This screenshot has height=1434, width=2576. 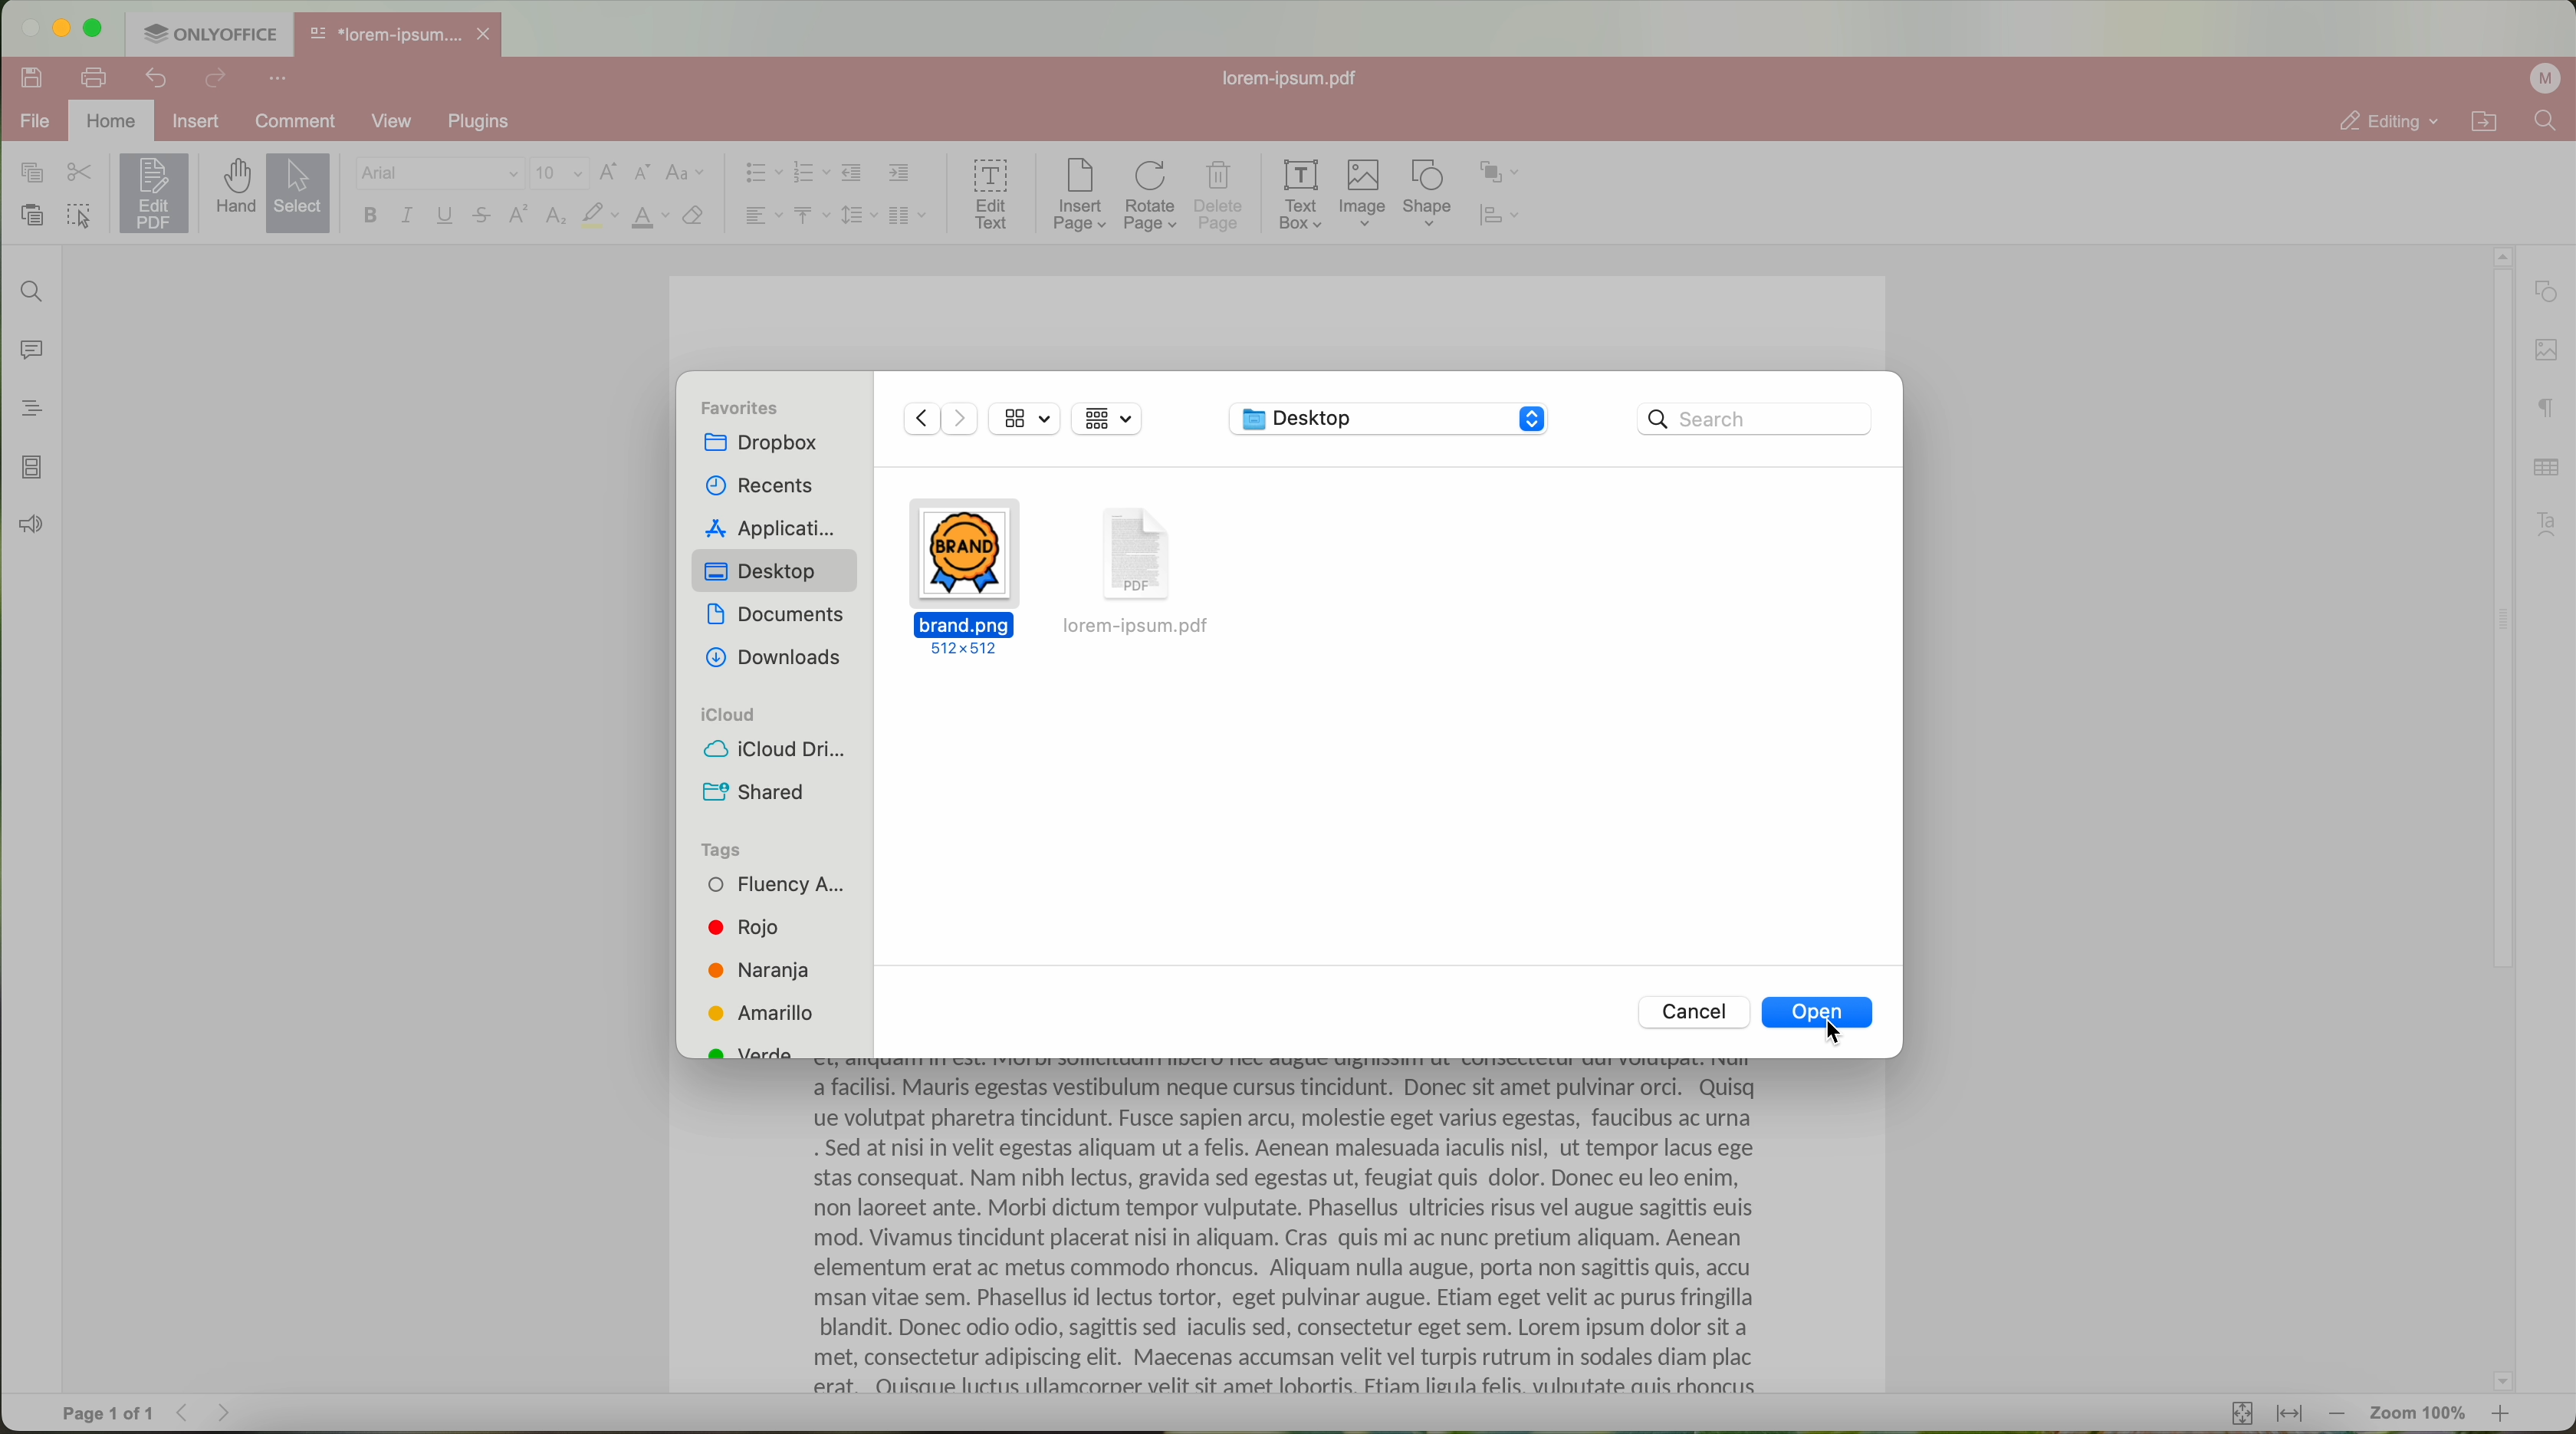 What do you see at coordinates (1534, 419) in the screenshot?
I see `Stepper buttons` at bounding box center [1534, 419].